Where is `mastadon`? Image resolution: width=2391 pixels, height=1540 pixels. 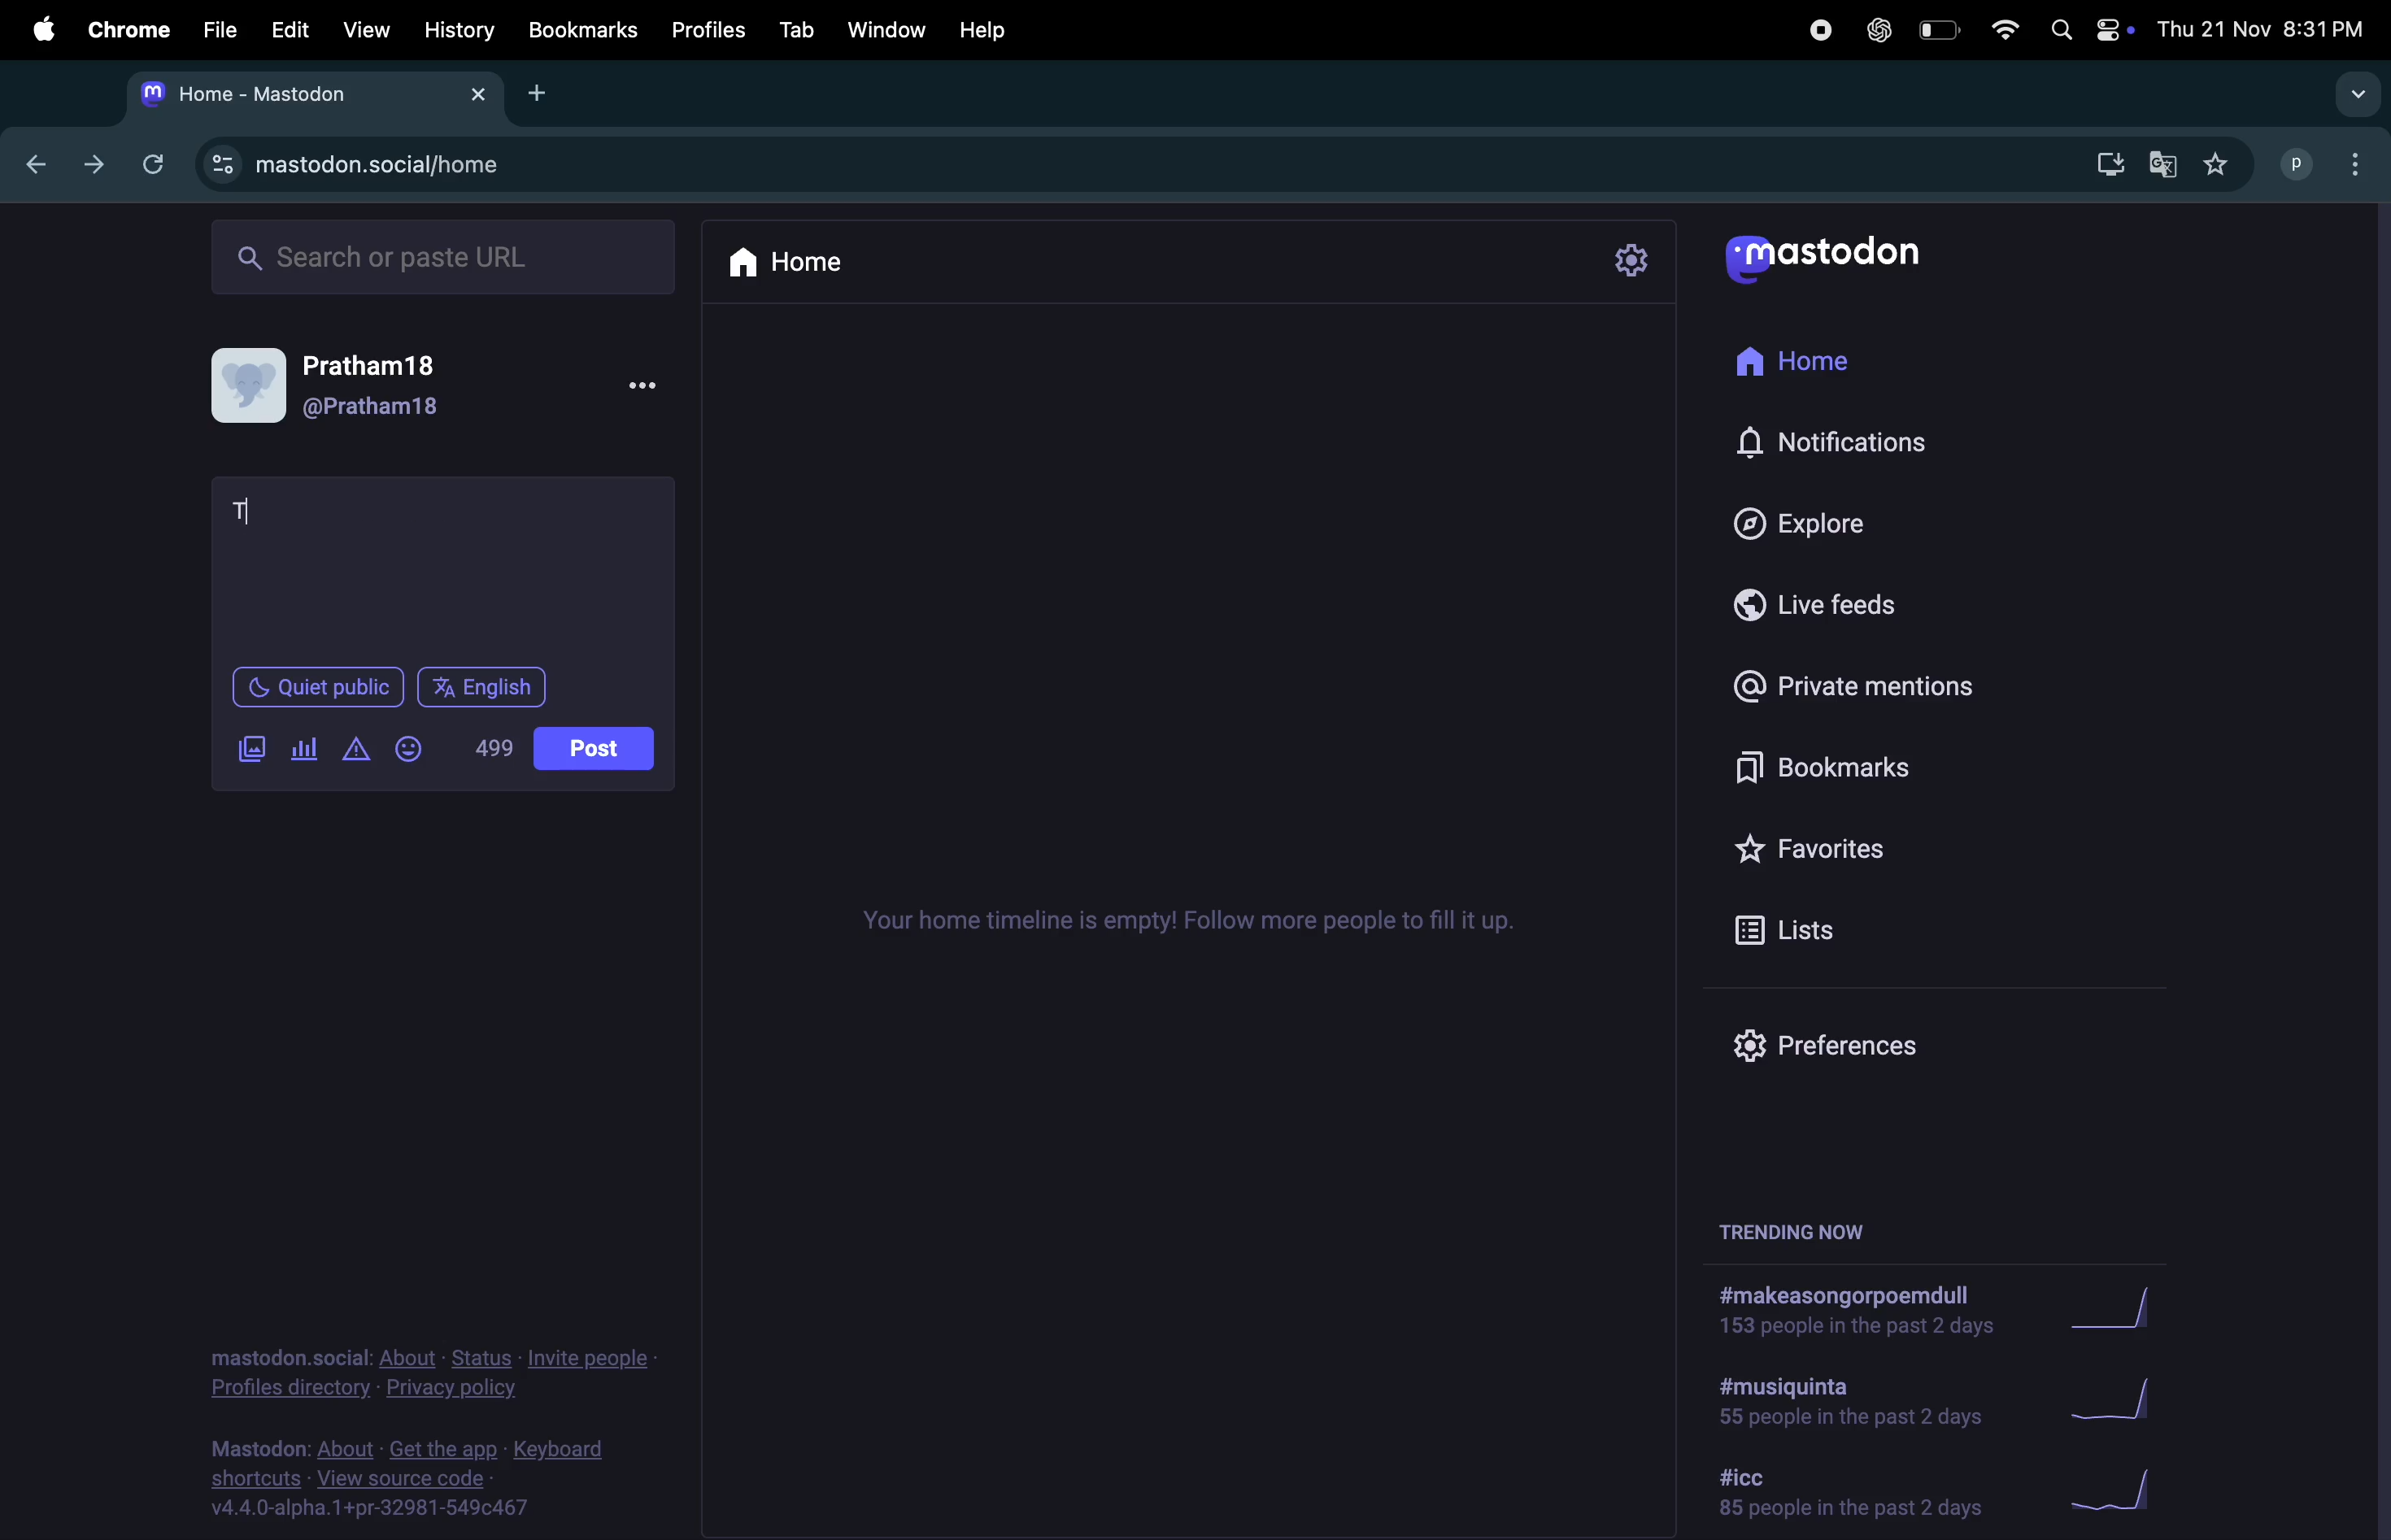
mastadon is located at coordinates (1822, 257).